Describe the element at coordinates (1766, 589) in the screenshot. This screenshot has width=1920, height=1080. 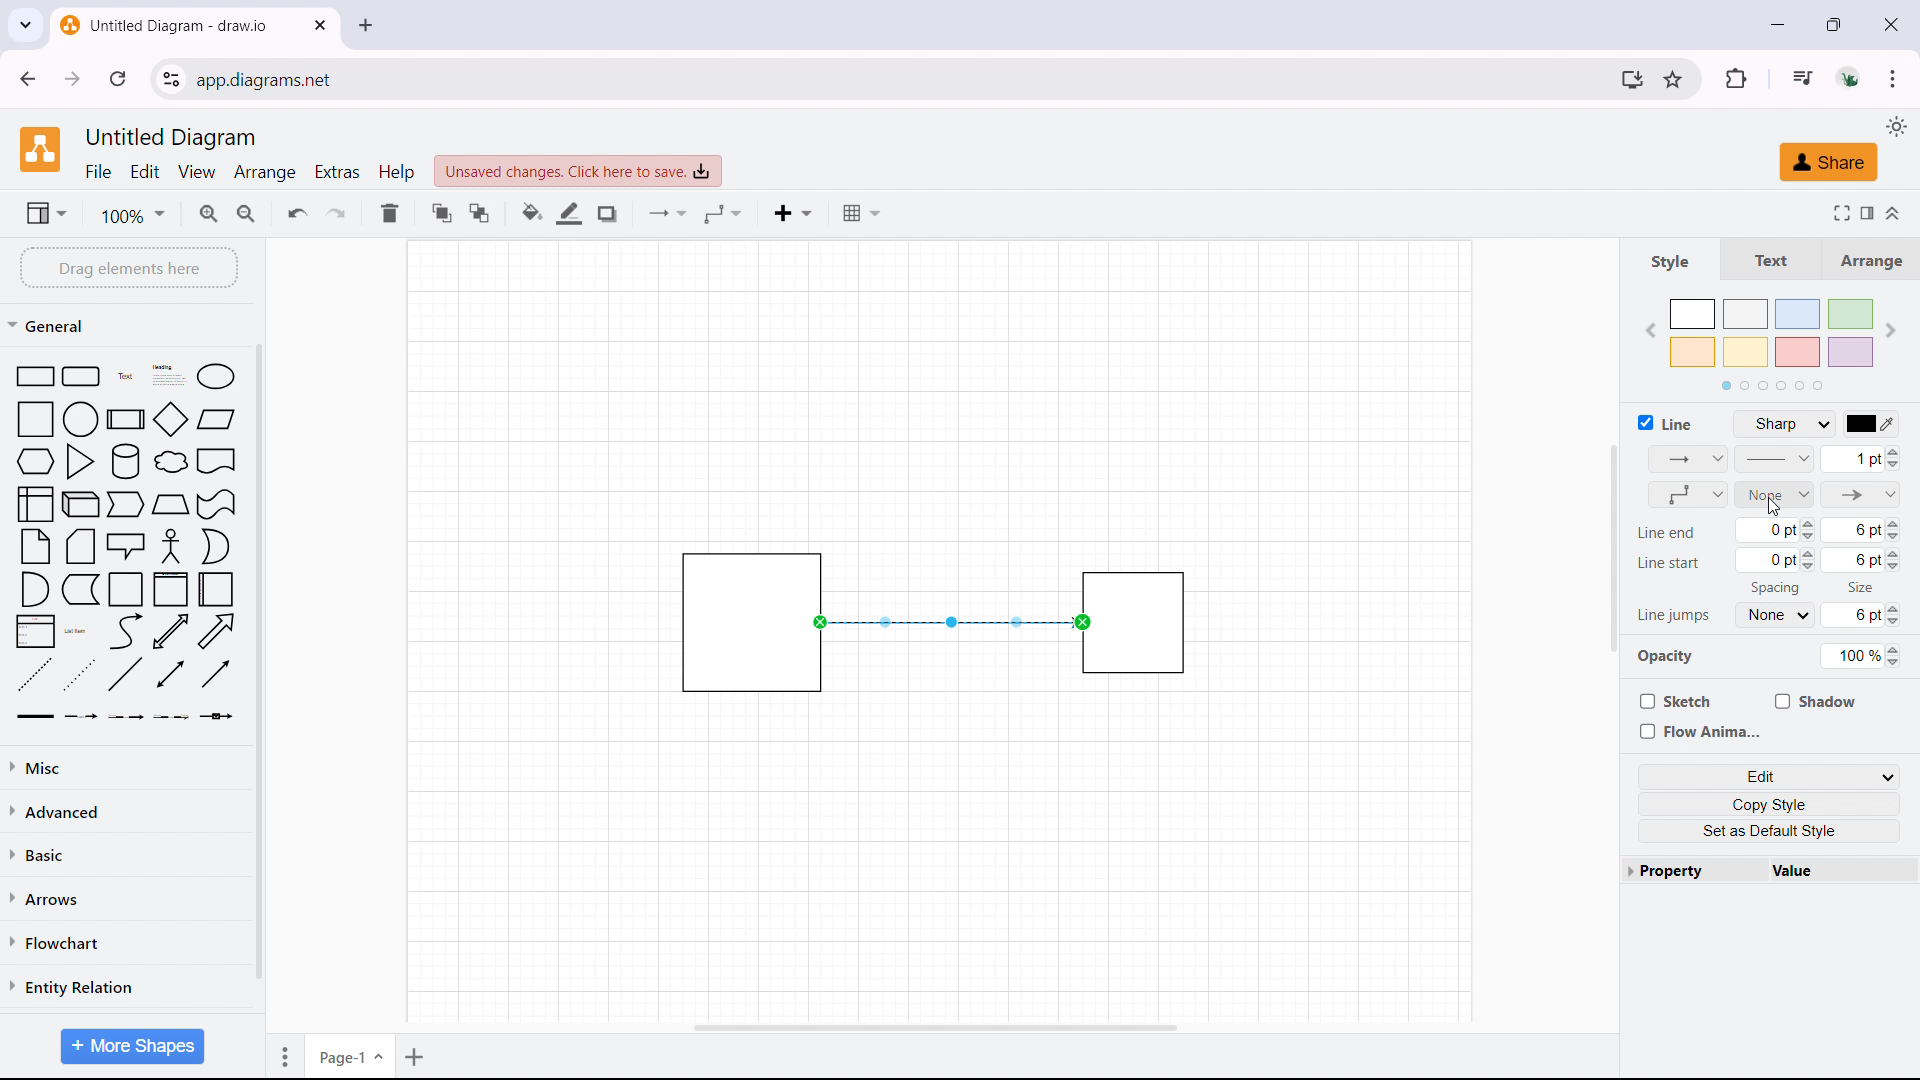
I see `Spacing` at that location.